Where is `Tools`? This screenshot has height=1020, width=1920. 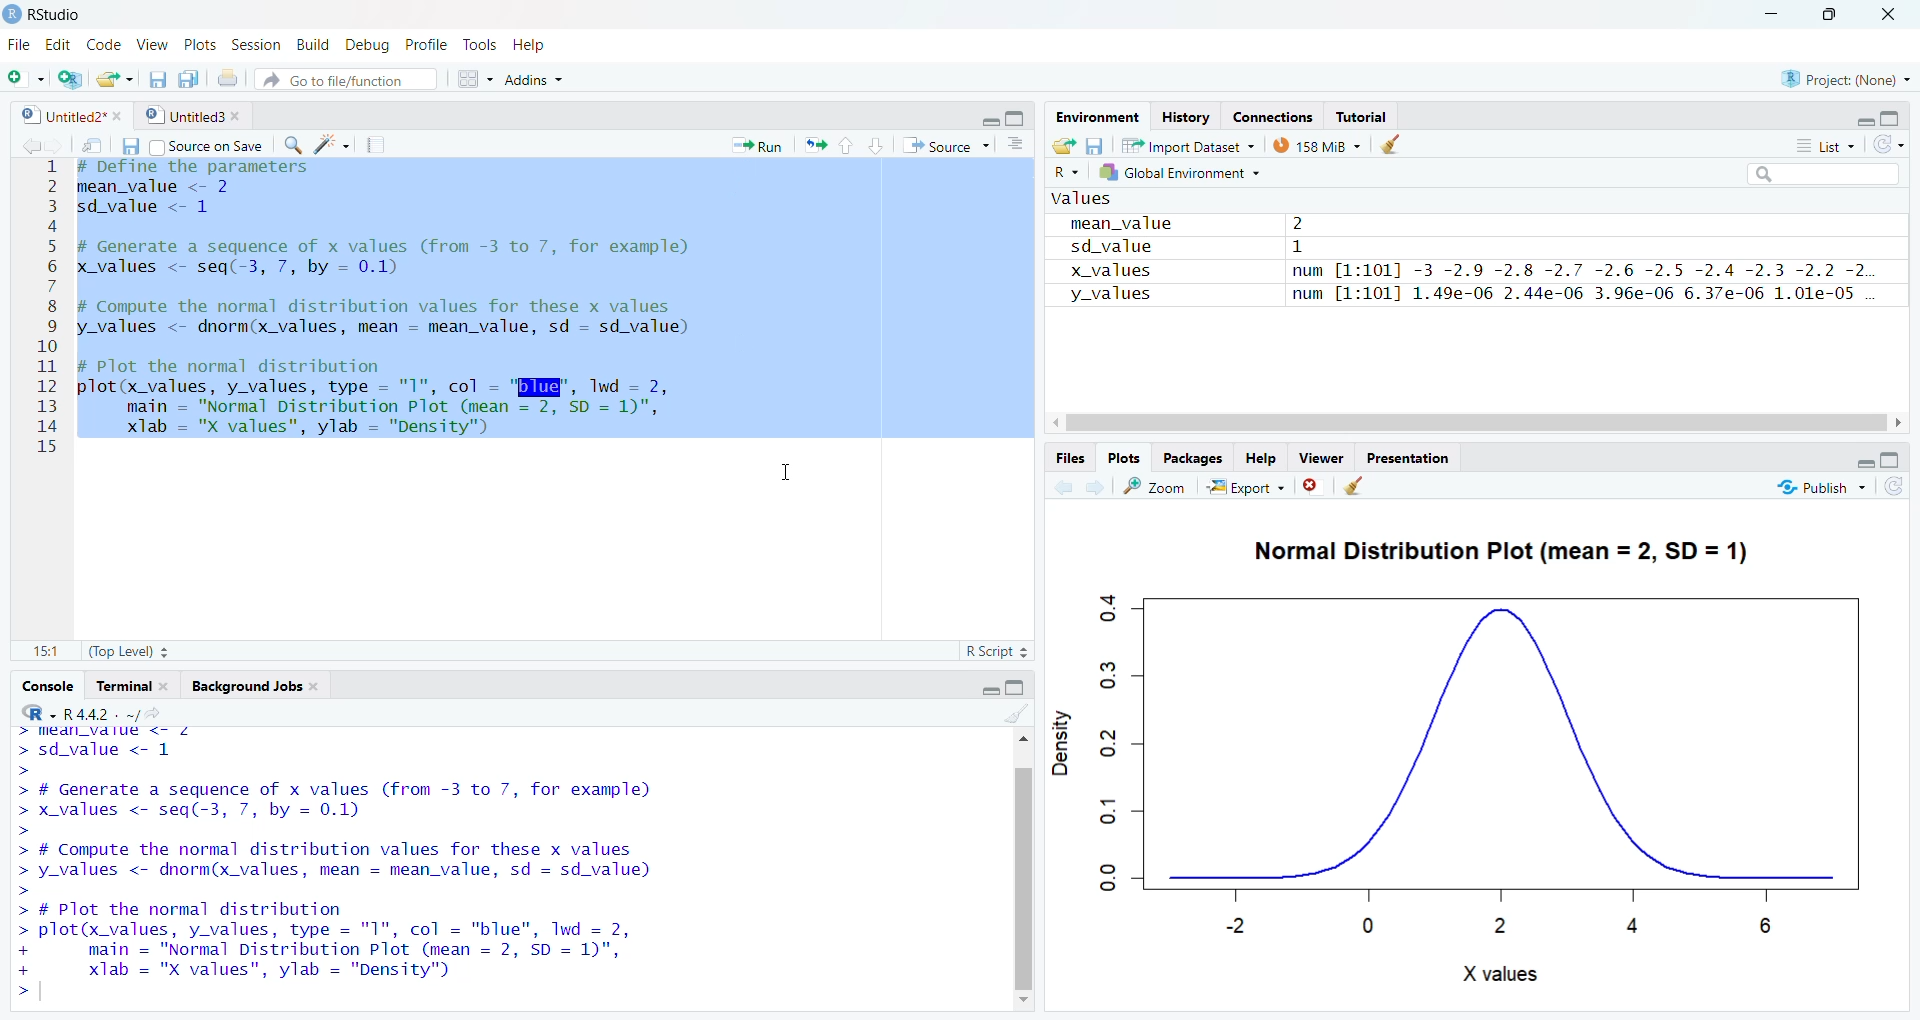 Tools is located at coordinates (481, 42).